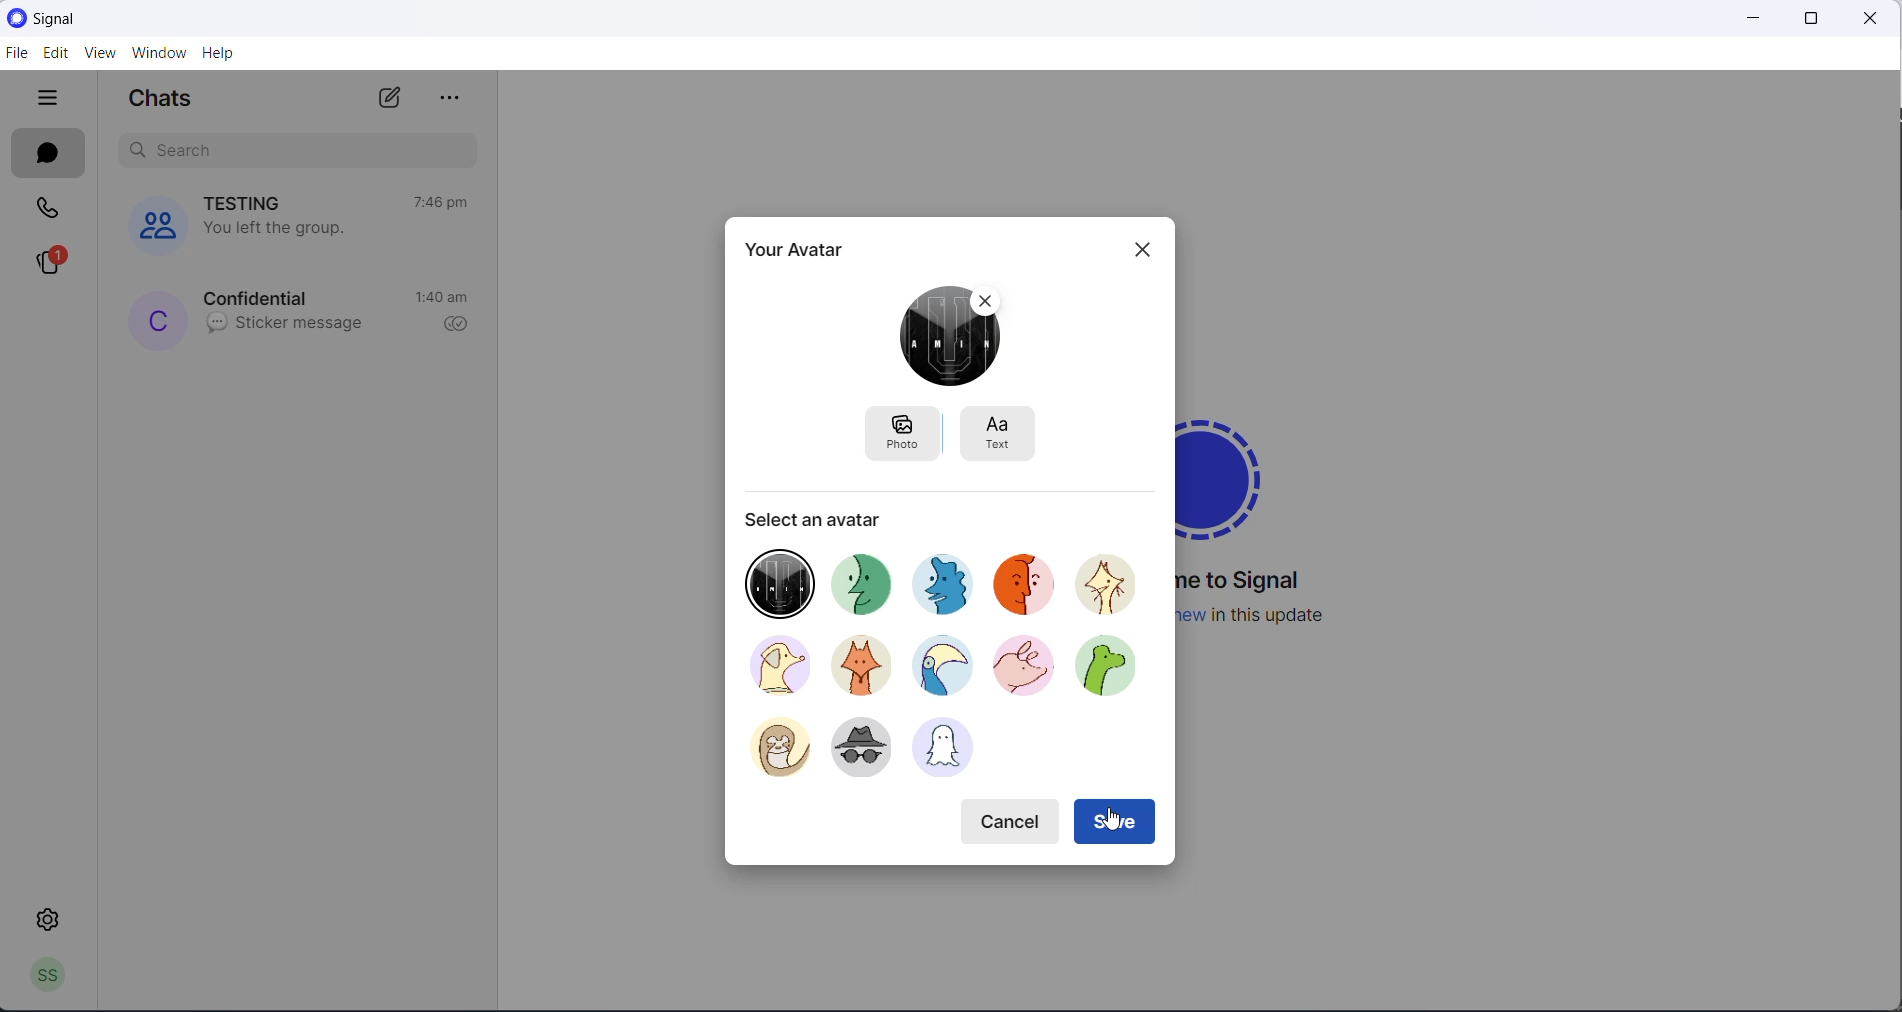 The width and height of the screenshot is (1902, 1012). Describe the element at coordinates (169, 102) in the screenshot. I see `chats heading` at that location.